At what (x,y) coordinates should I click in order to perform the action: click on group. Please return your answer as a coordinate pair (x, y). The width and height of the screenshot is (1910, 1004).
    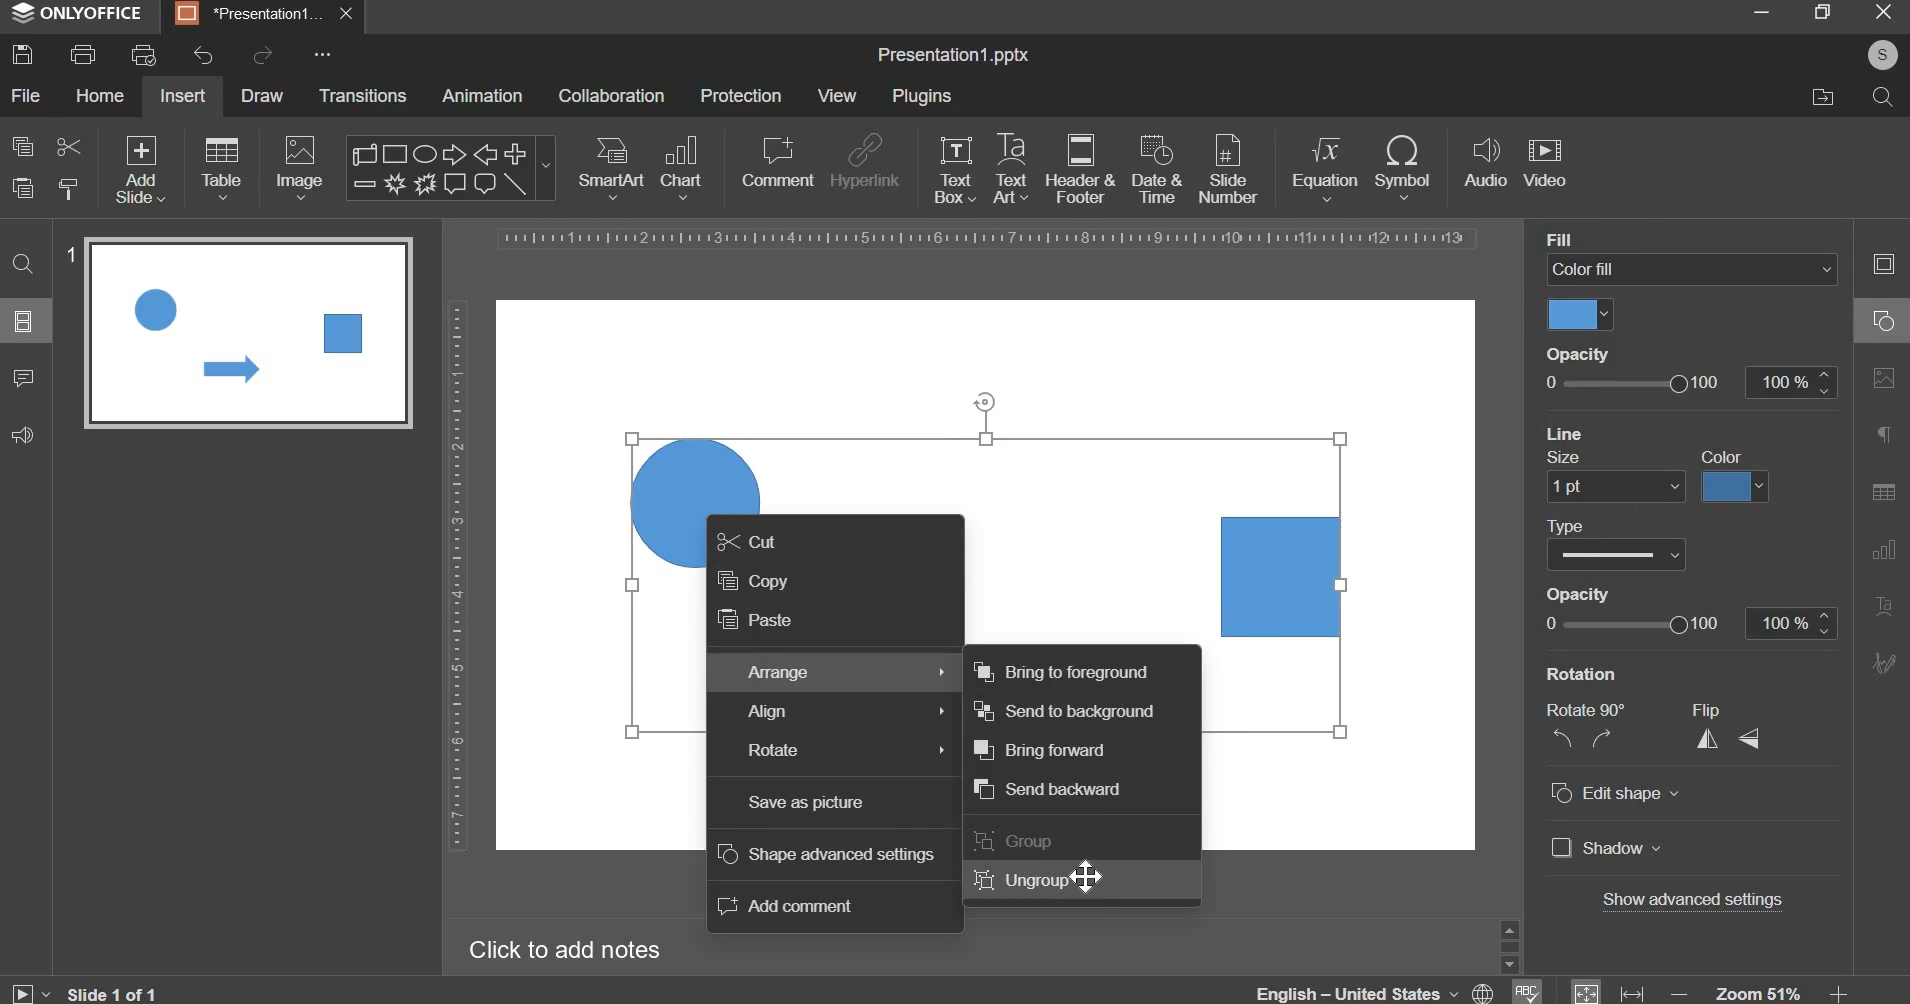
    Looking at the image, I should click on (1017, 841).